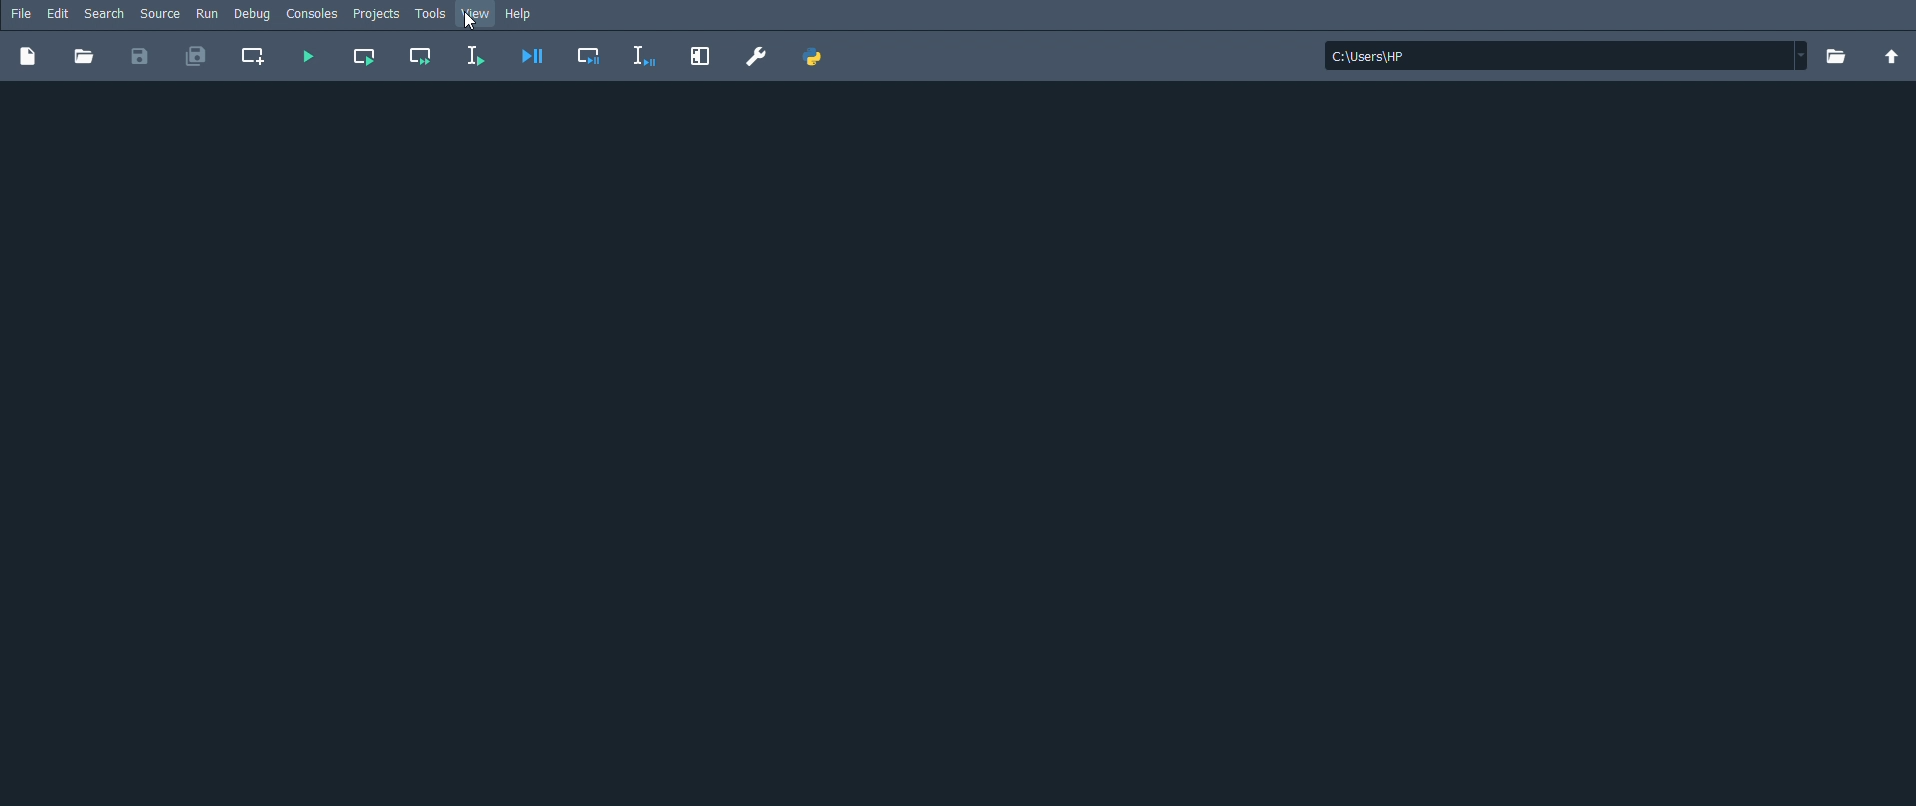 This screenshot has width=1916, height=806. I want to click on Change to parent directory, so click(1892, 57).